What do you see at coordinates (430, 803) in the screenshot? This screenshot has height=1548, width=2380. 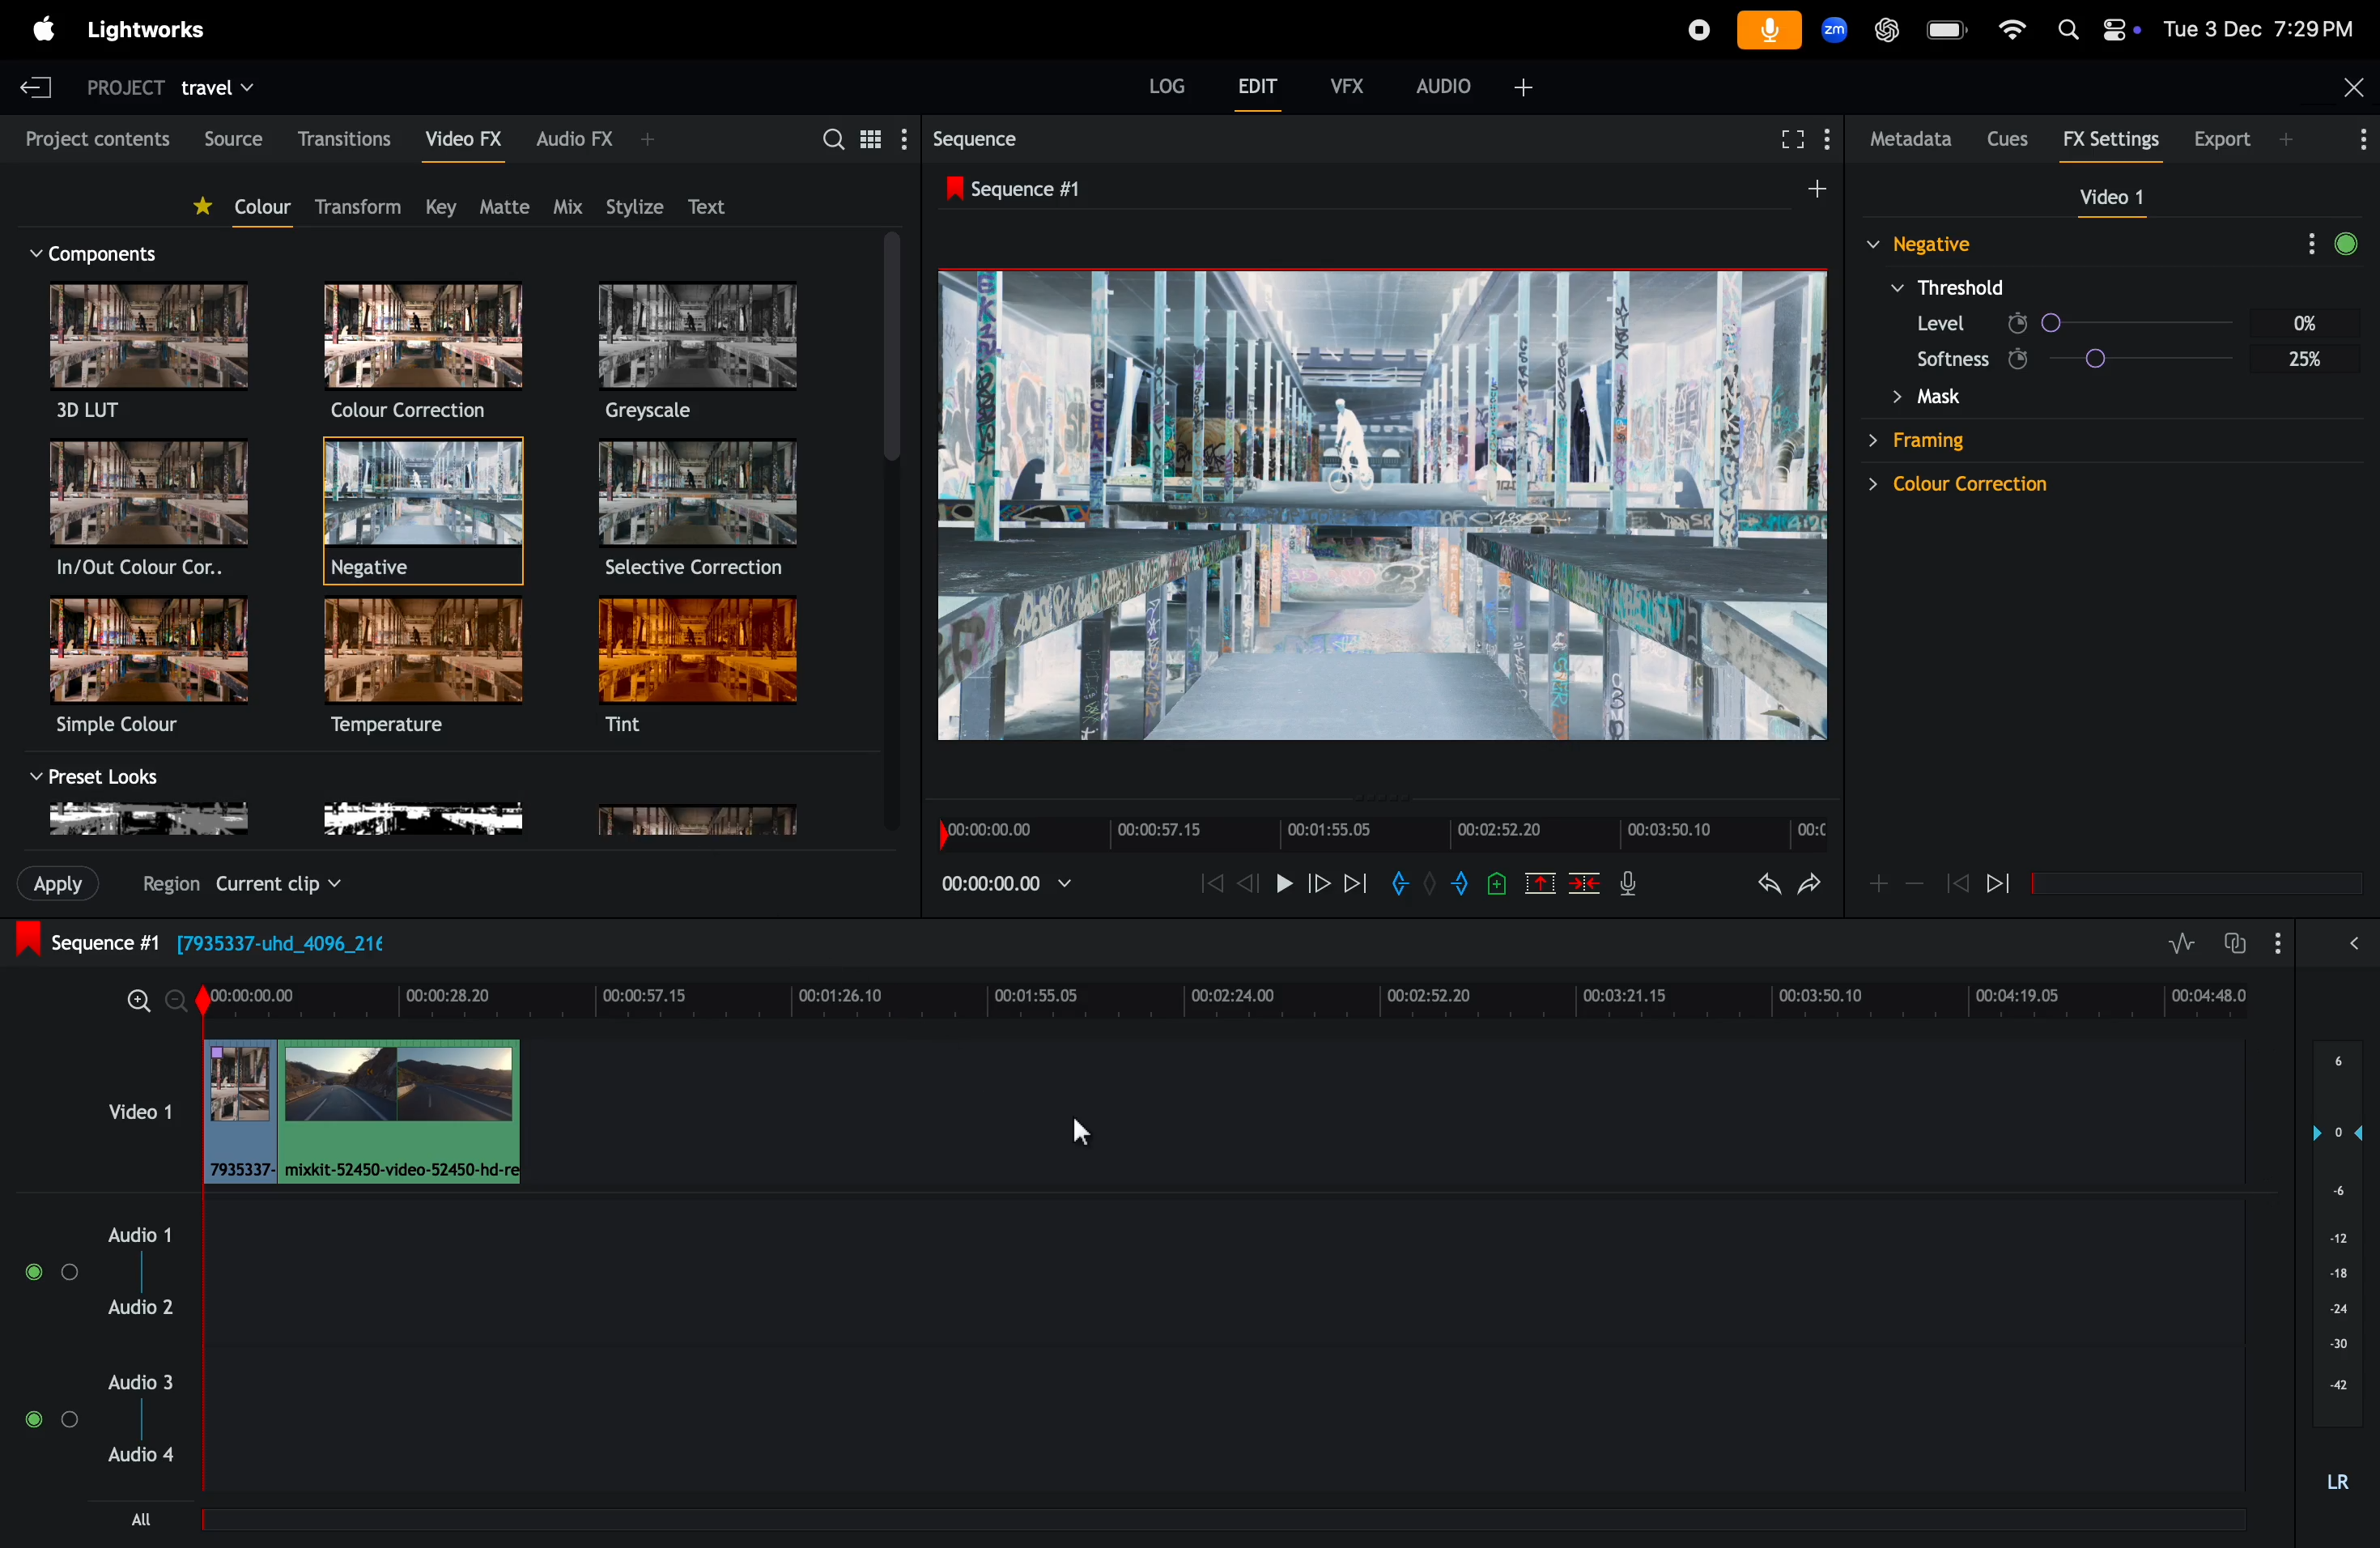 I see `no color` at bounding box center [430, 803].